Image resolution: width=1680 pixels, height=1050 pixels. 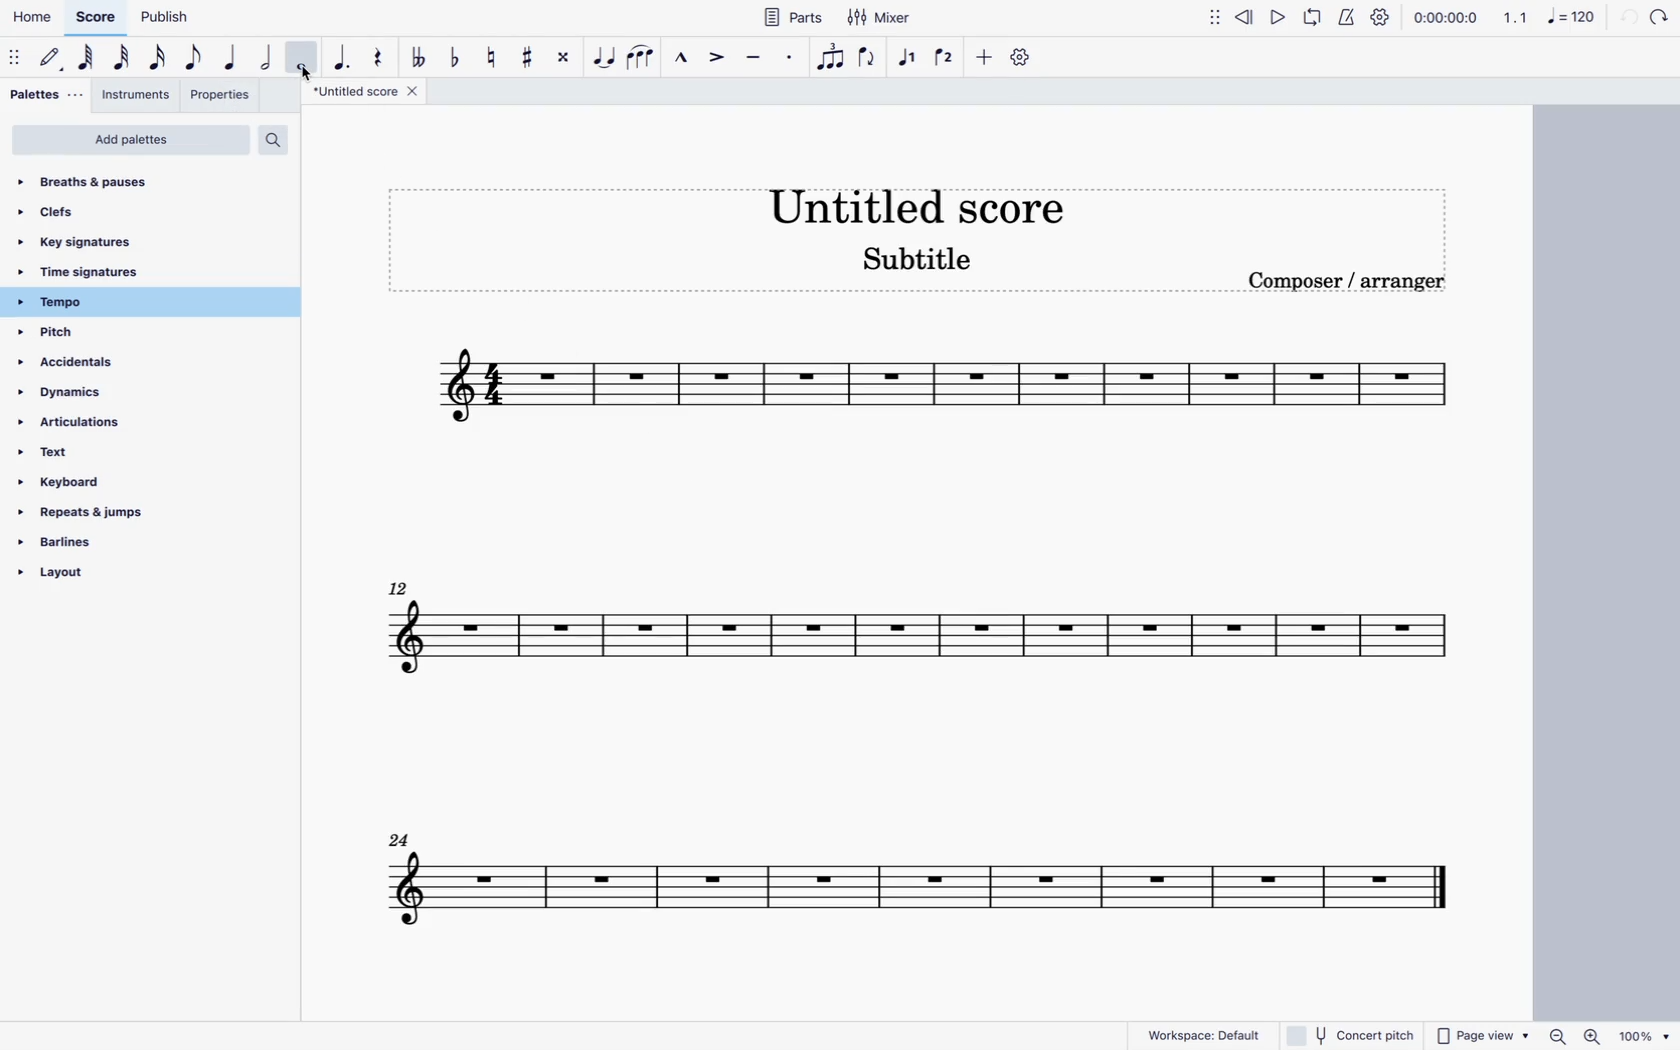 What do you see at coordinates (128, 141) in the screenshot?
I see `add palettes` at bounding box center [128, 141].